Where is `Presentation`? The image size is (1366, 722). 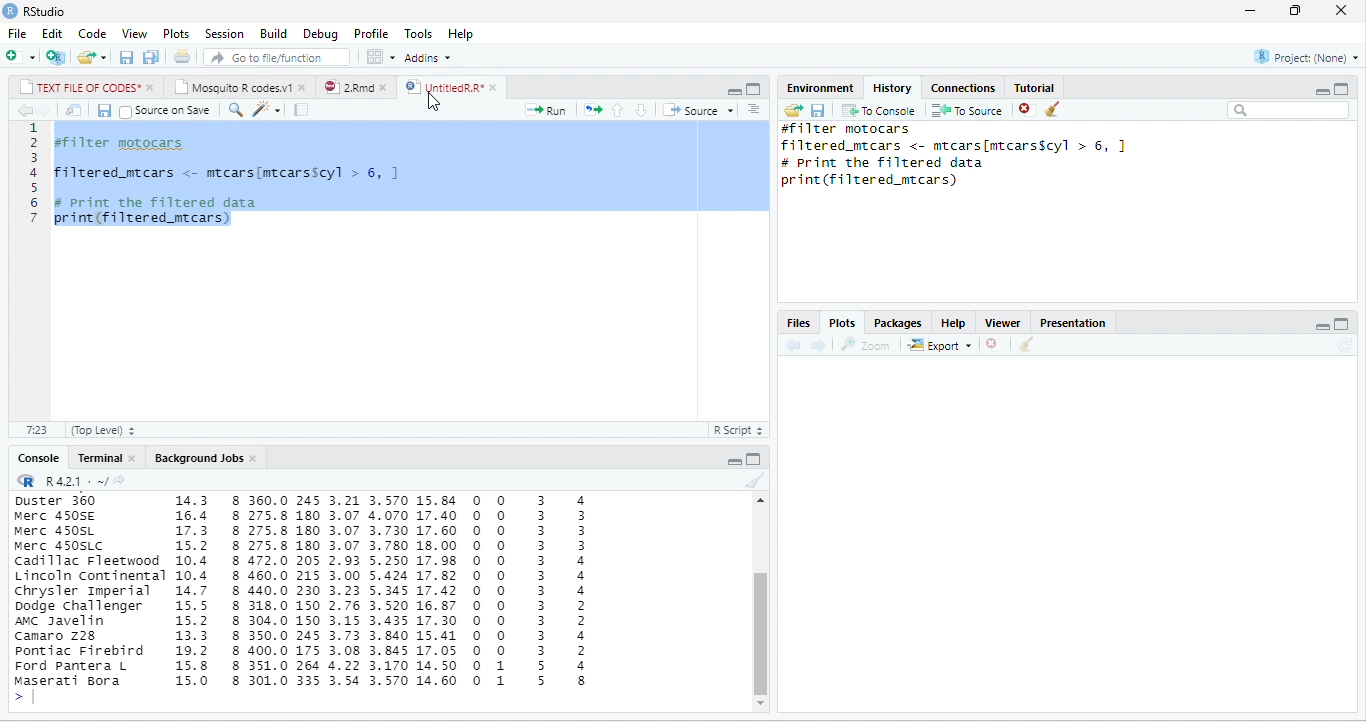
Presentation is located at coordinates (1072, 323).